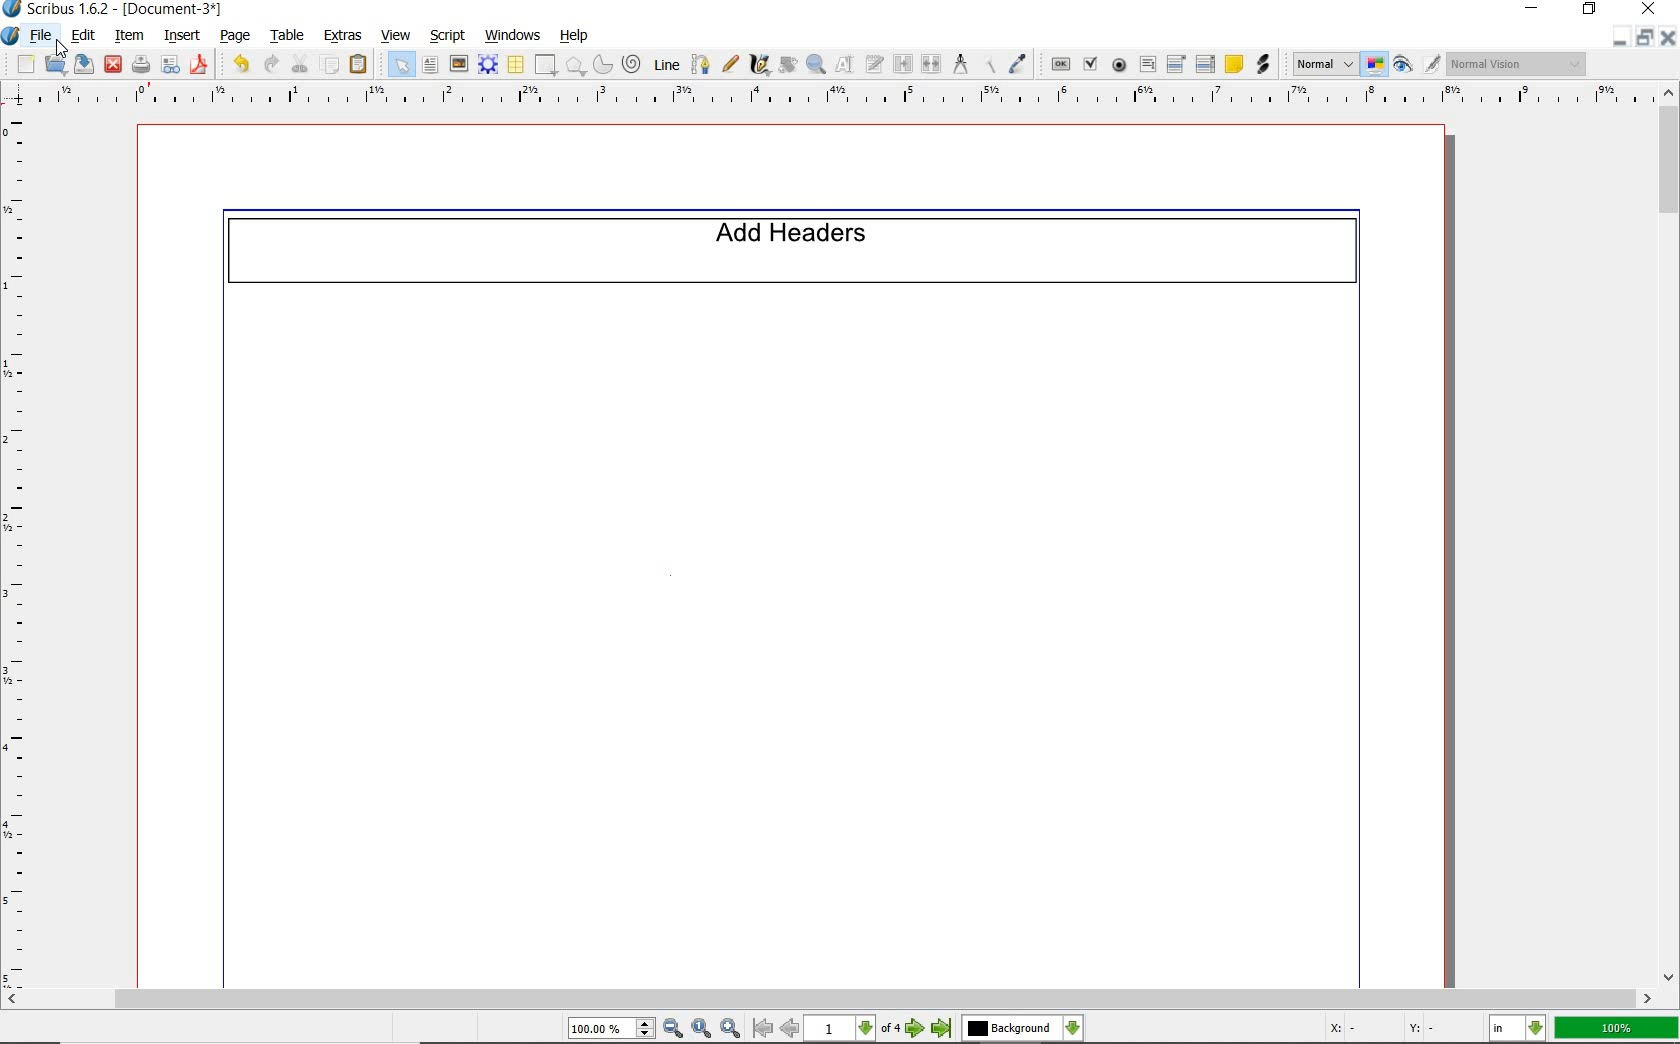 This screenshot has width=1680, height=1044. What do you see at coordinates (1520, 1029) in the screenshot?
I see `select the current unit` at bounding box center [1520, 1029].